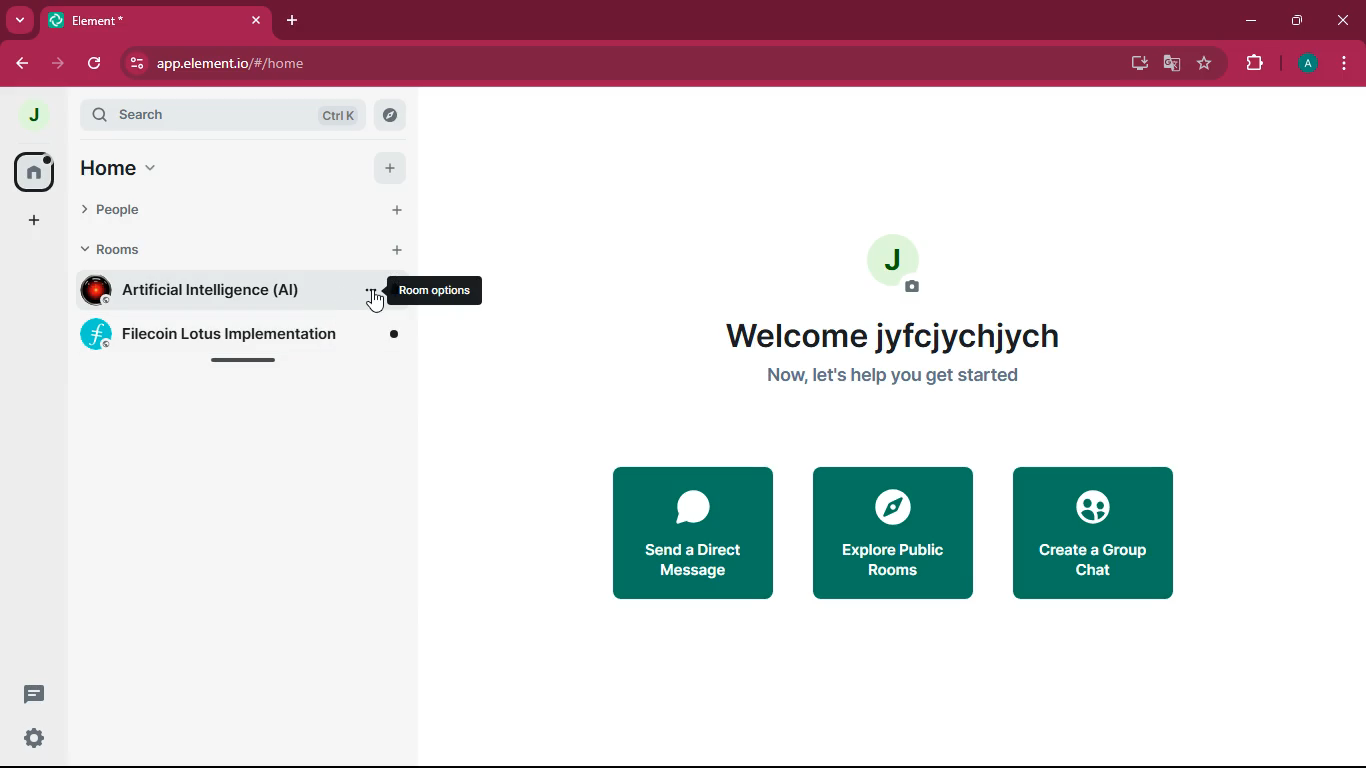 This screenshot has width=1366, height=768. I want to click on search, so click(389, 116).